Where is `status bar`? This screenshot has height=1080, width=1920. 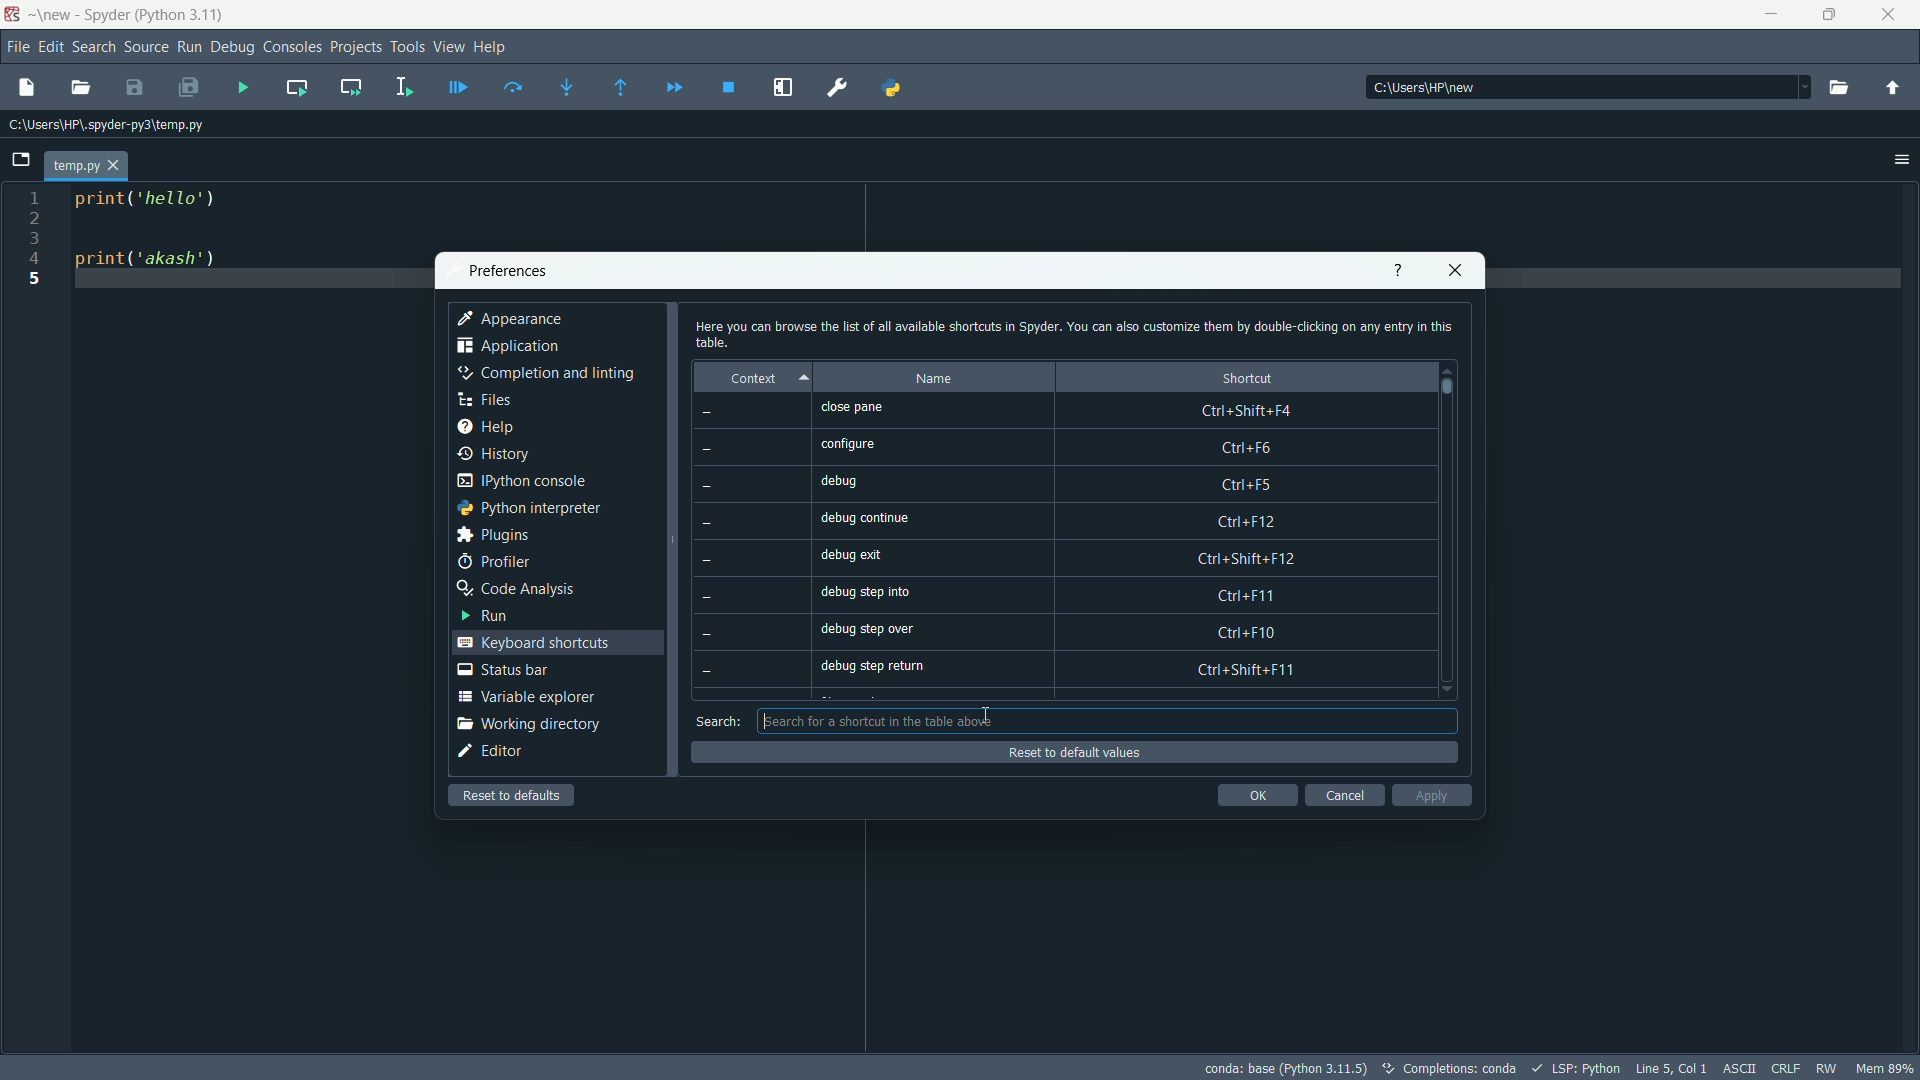 status bar is located at coordinates (502, 670).